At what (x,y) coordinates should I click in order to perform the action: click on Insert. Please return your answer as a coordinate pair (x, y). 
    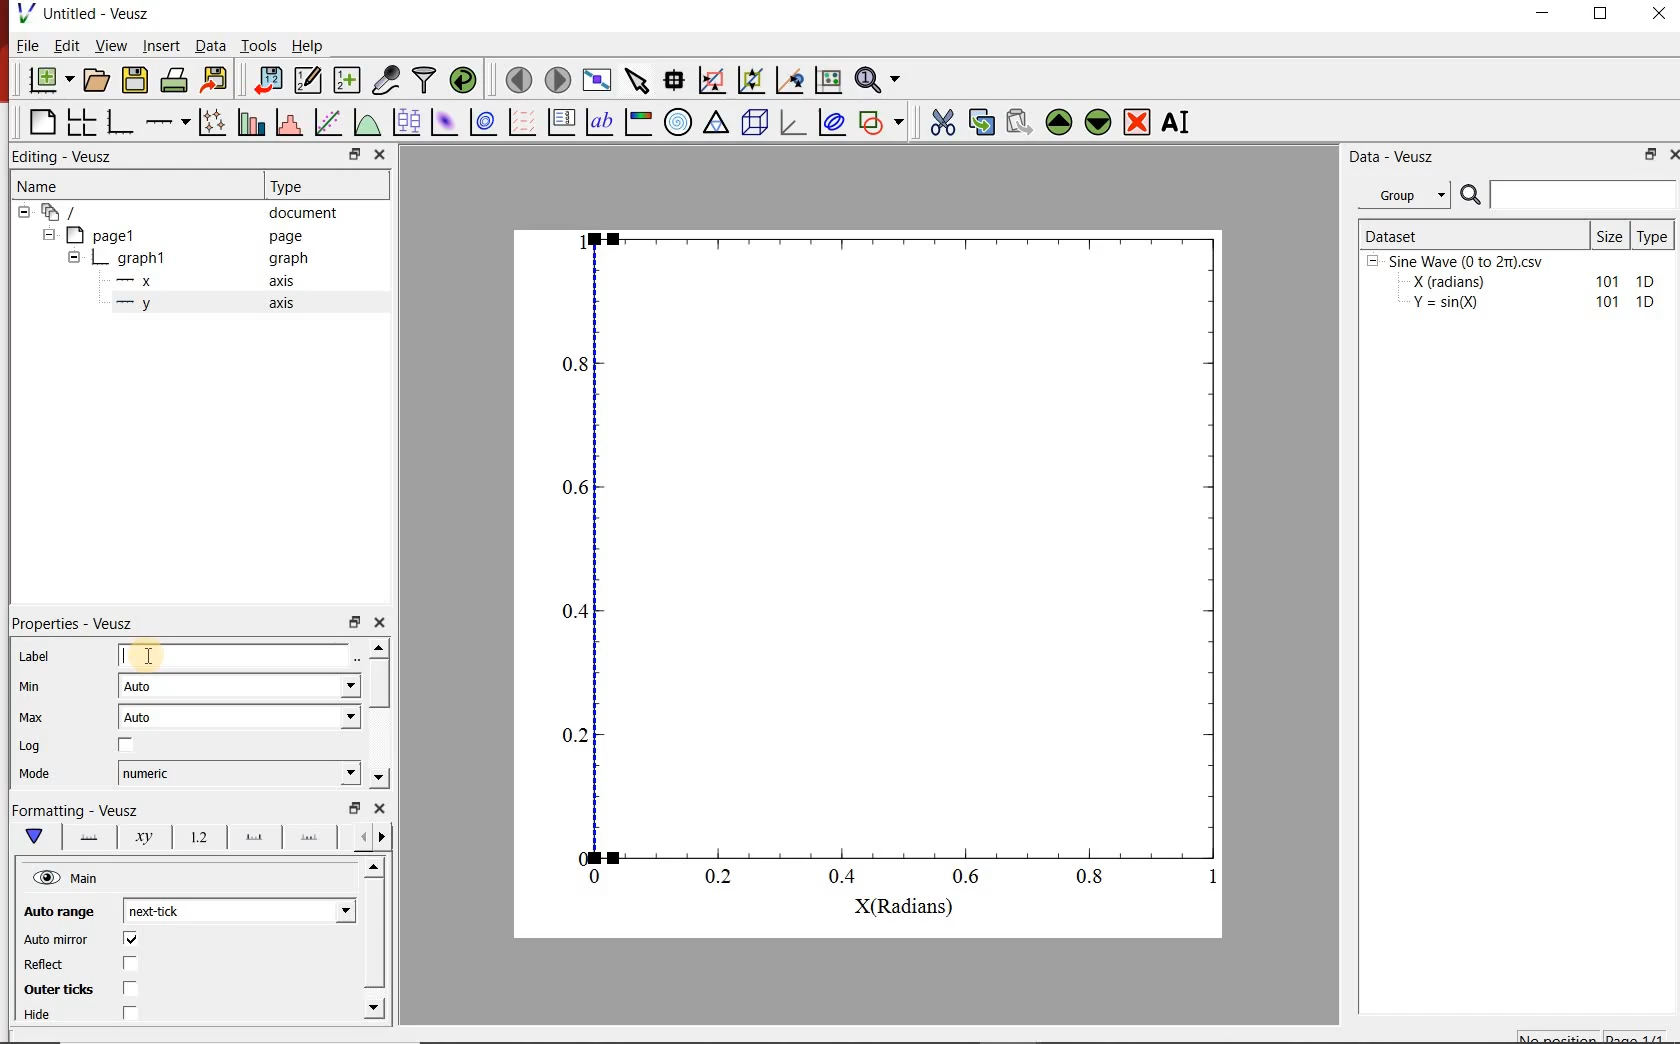
    Looking at the image, I should click on (162, 45).